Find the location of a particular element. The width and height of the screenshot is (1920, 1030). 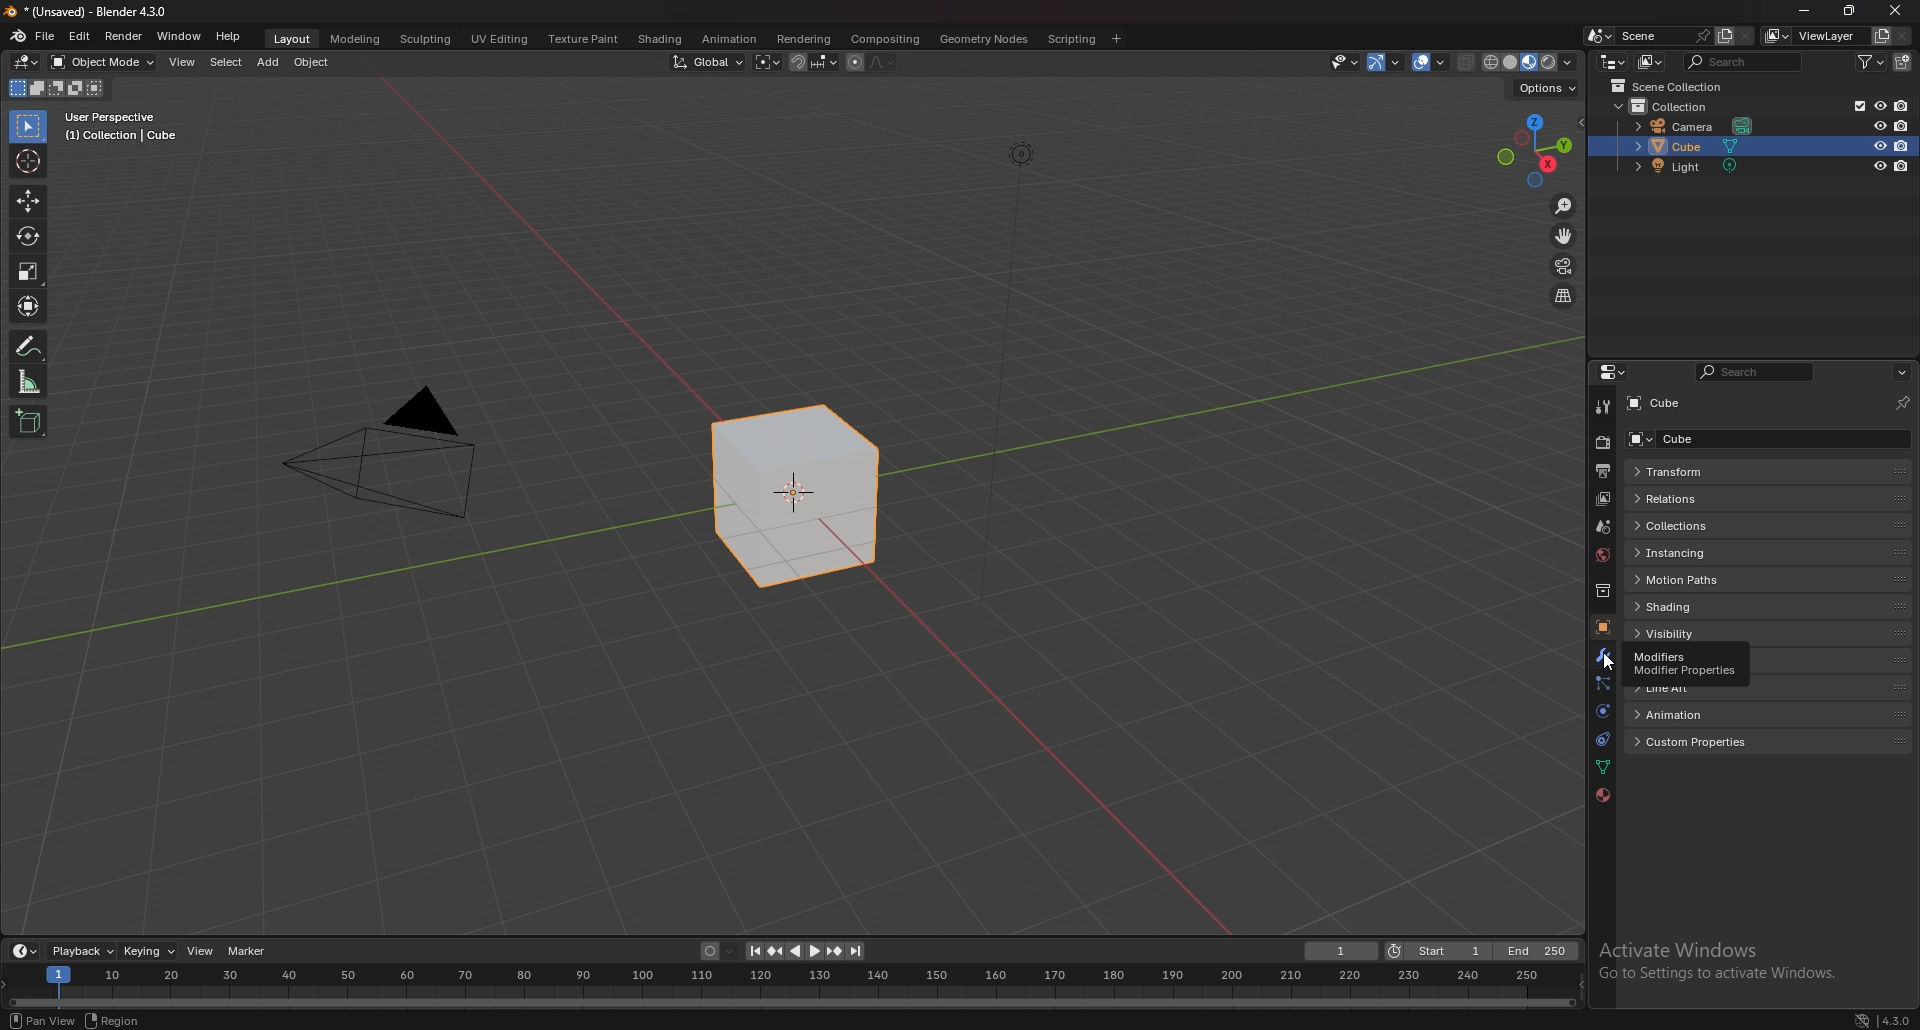

jump to endpoint is located at coordinates (858, 951).